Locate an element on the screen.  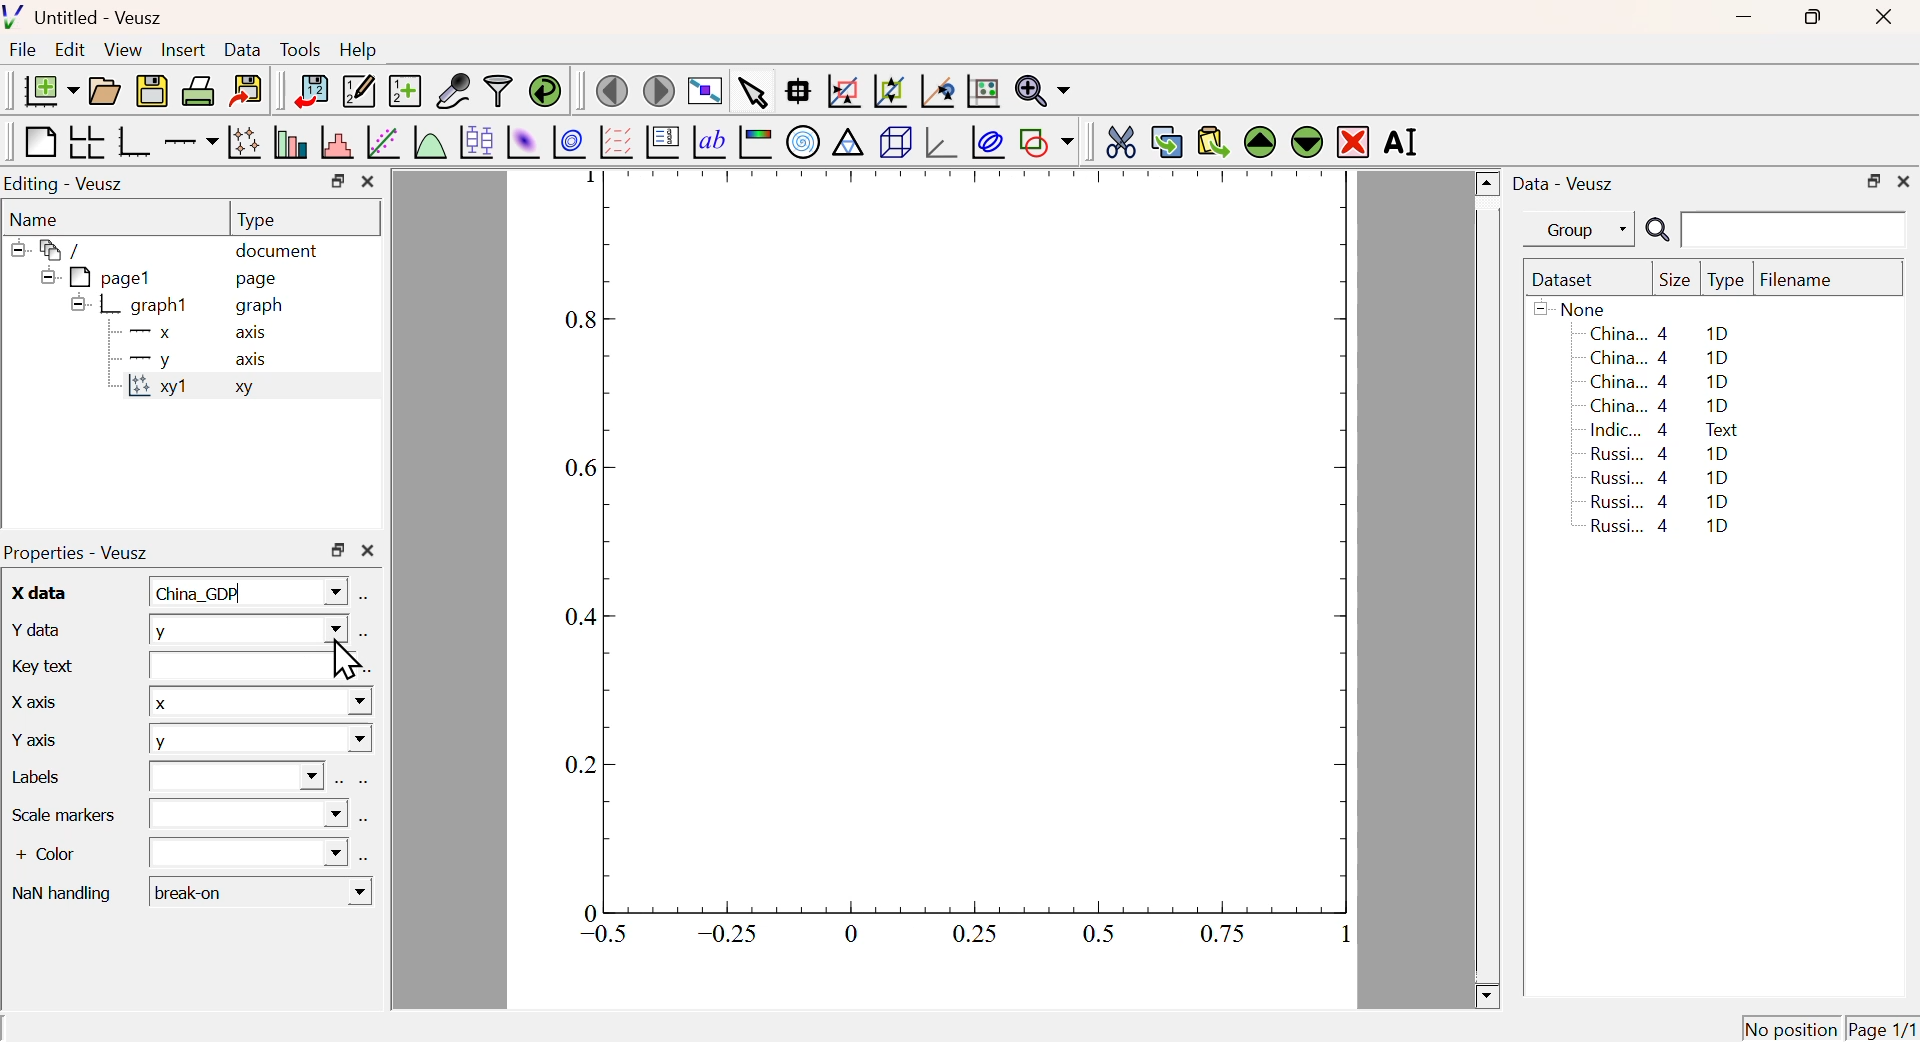
Type is located at coordinates (1726, 281).